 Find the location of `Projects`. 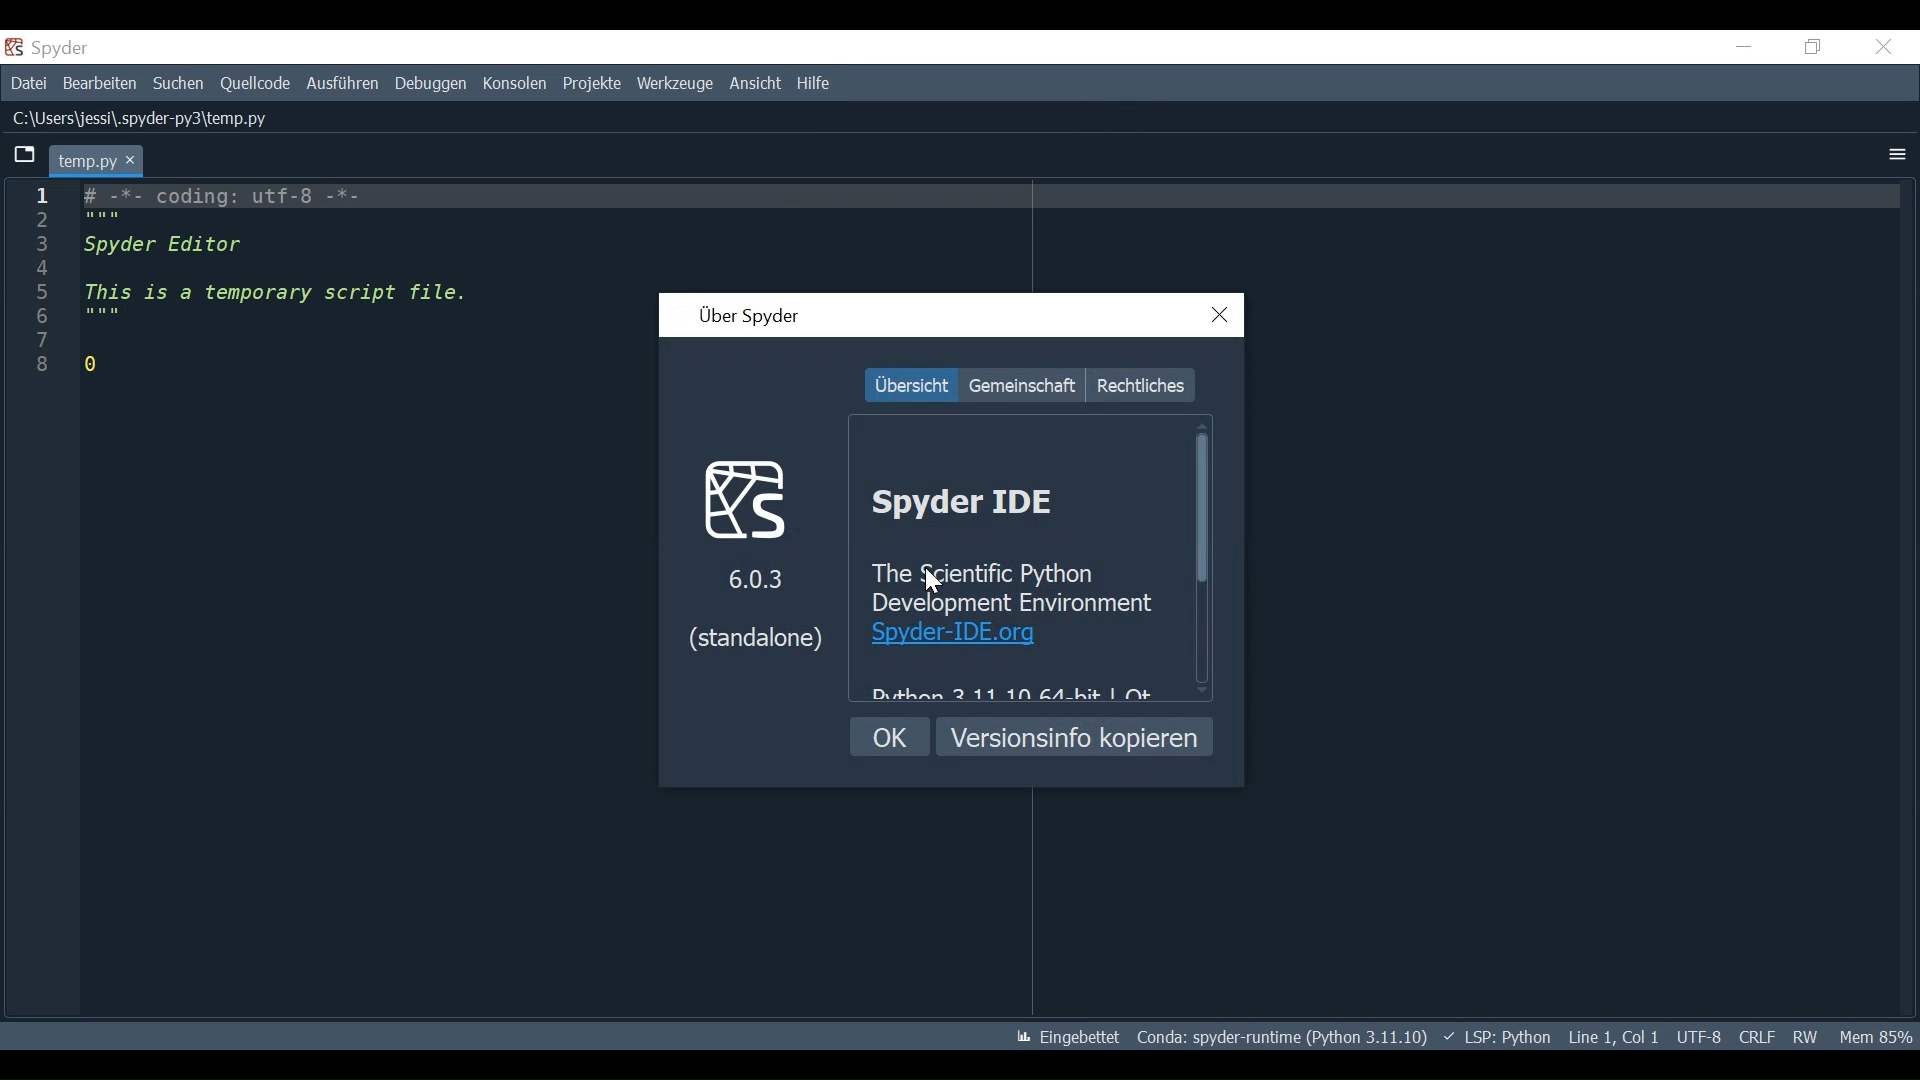

Projects is located at coordinates (590, 85).